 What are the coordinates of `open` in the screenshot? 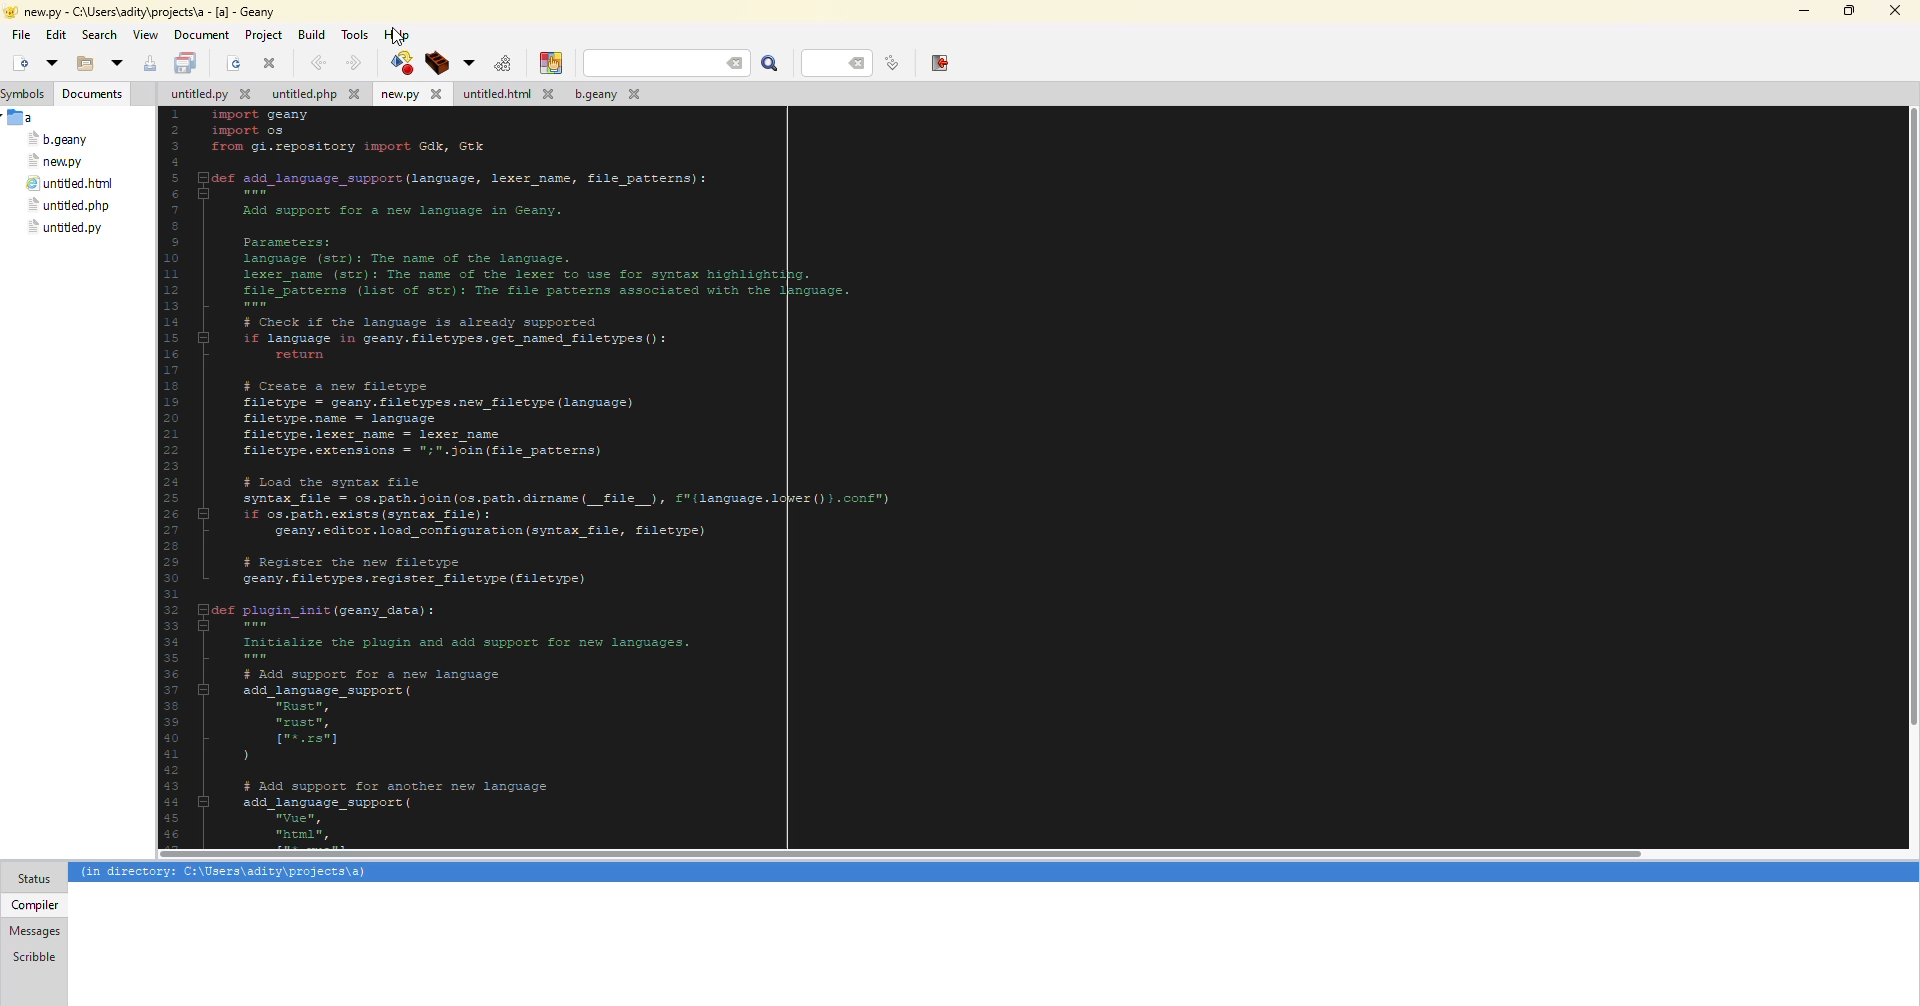 It's located at (116, 64).